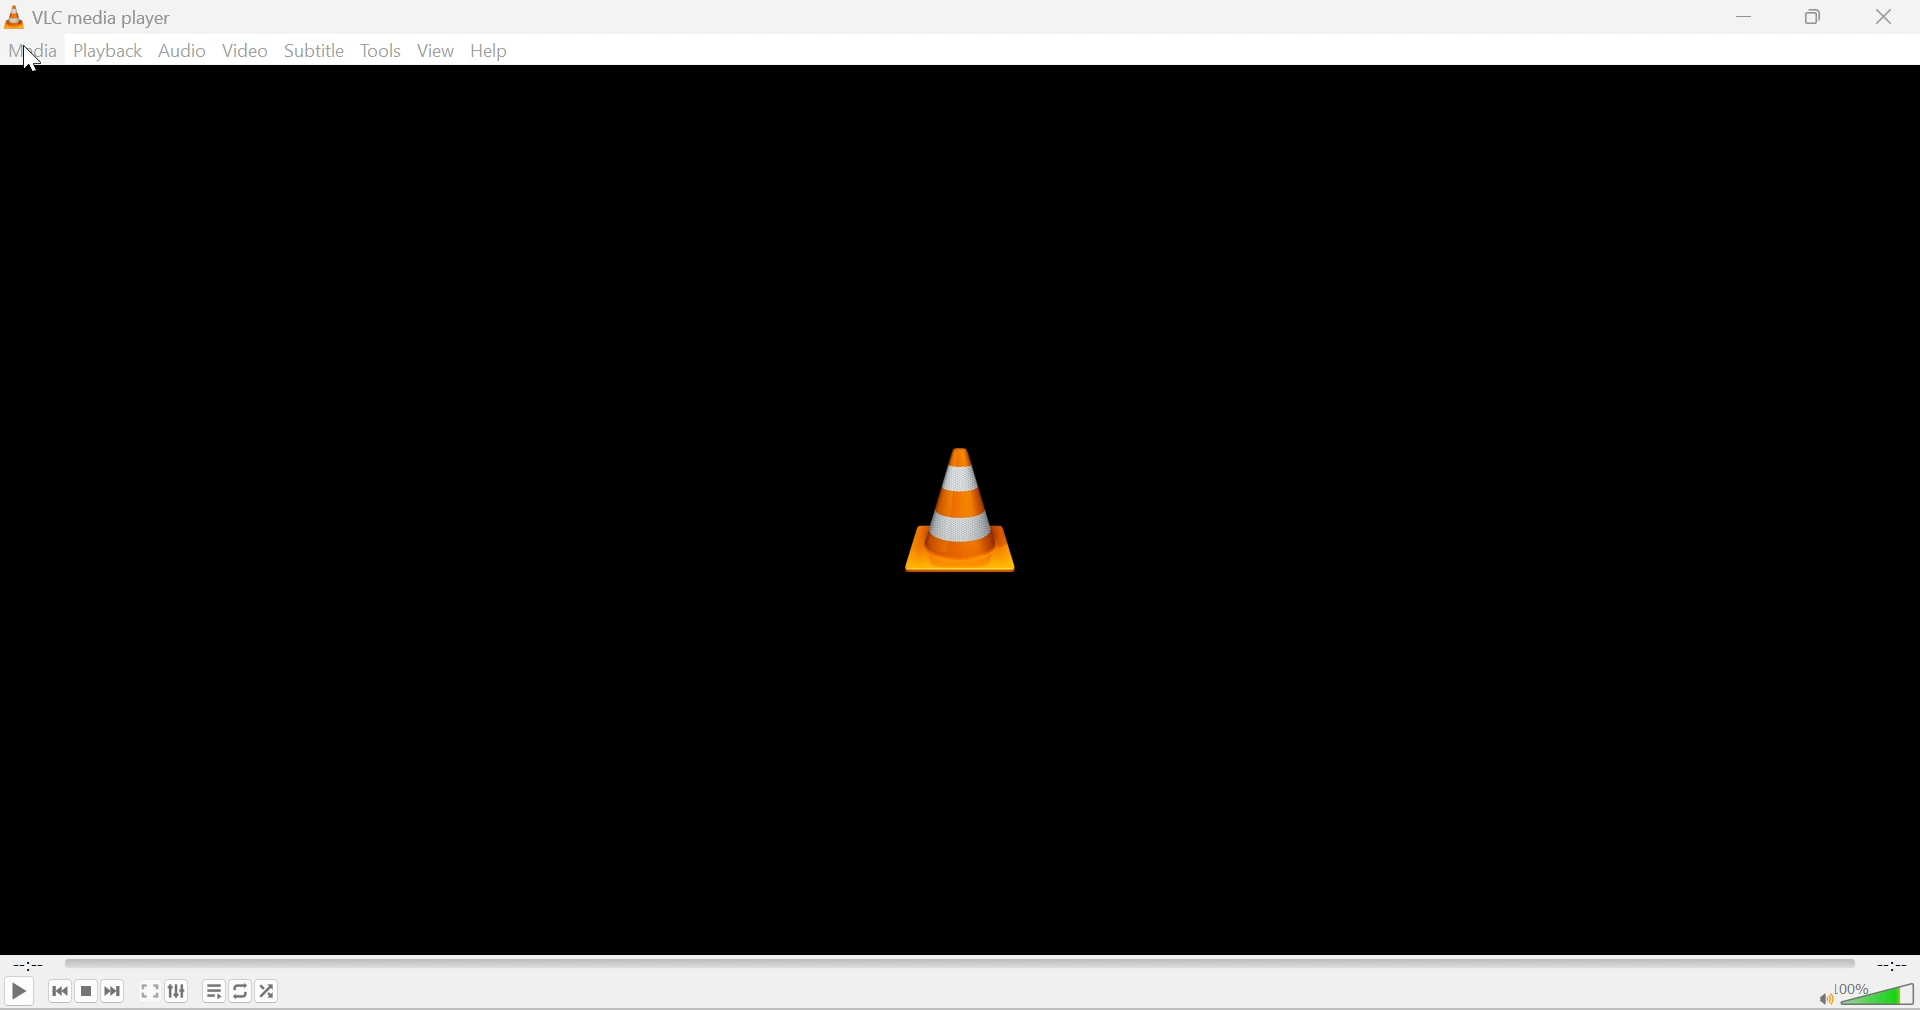 The width and height of the screenshot is (1920, 1010). I want to click on Next media in the playlist, skip forward when held, so click(114, 990).